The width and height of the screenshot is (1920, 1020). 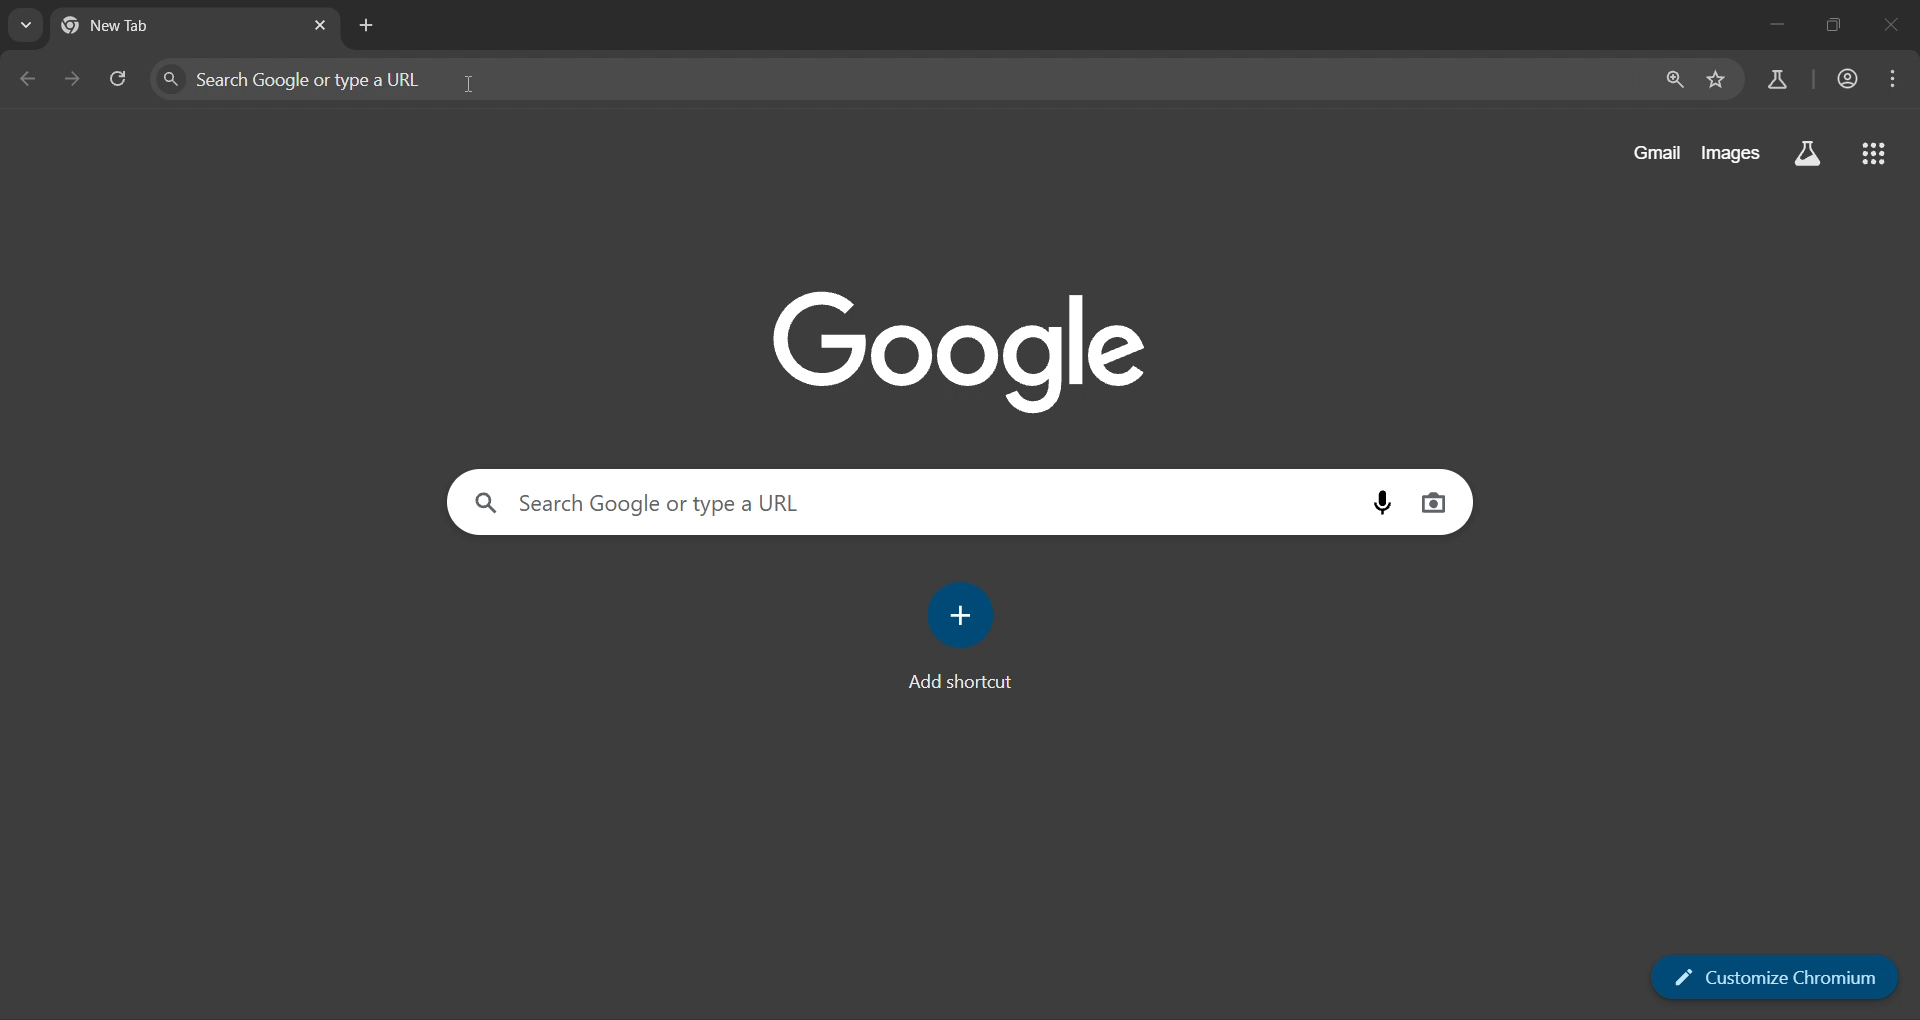 What do you see at coordinates (898, 79) in the screenshot?
I see `search Google or type a URL` at bounding box center [898, 79].